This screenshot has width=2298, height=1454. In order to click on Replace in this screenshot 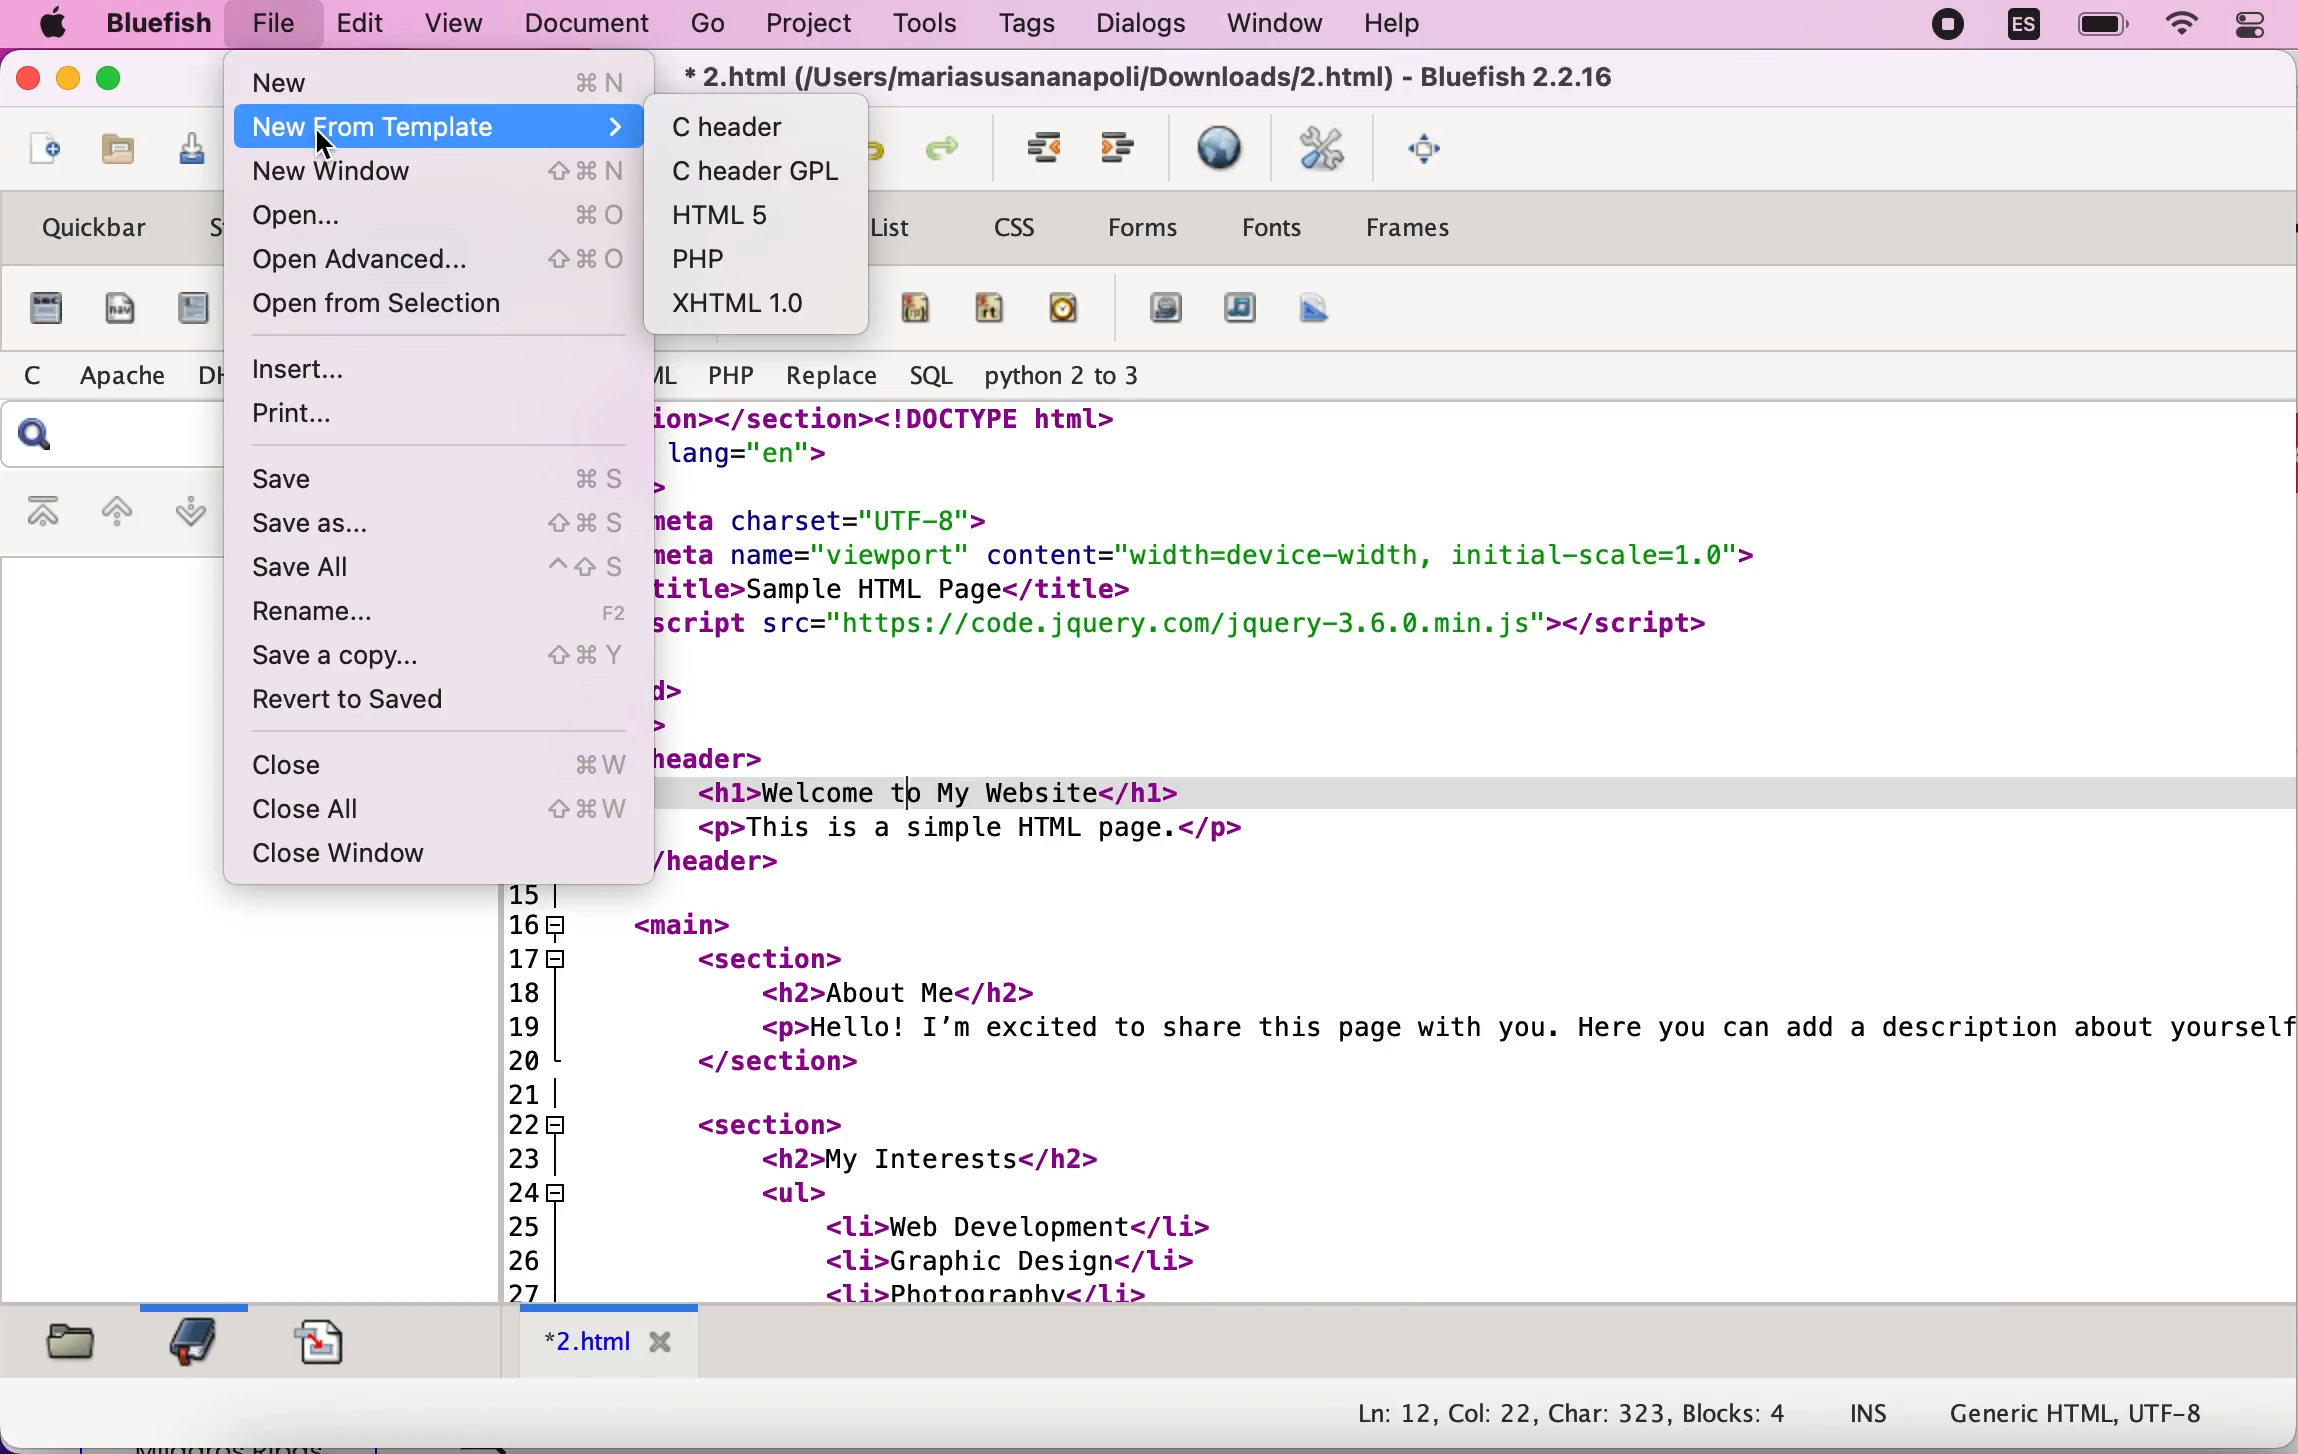, I will do `click(833, 377)`.